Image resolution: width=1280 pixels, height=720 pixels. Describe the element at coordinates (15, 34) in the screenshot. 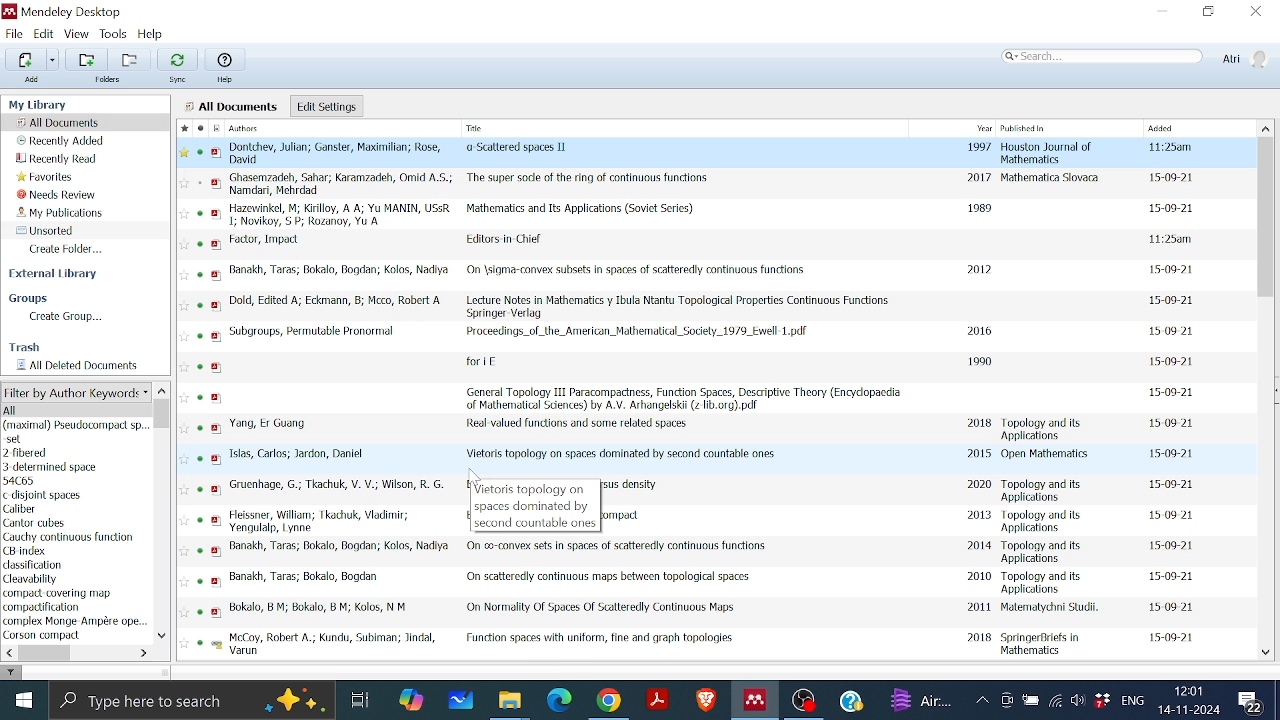

I see `File` at that location.